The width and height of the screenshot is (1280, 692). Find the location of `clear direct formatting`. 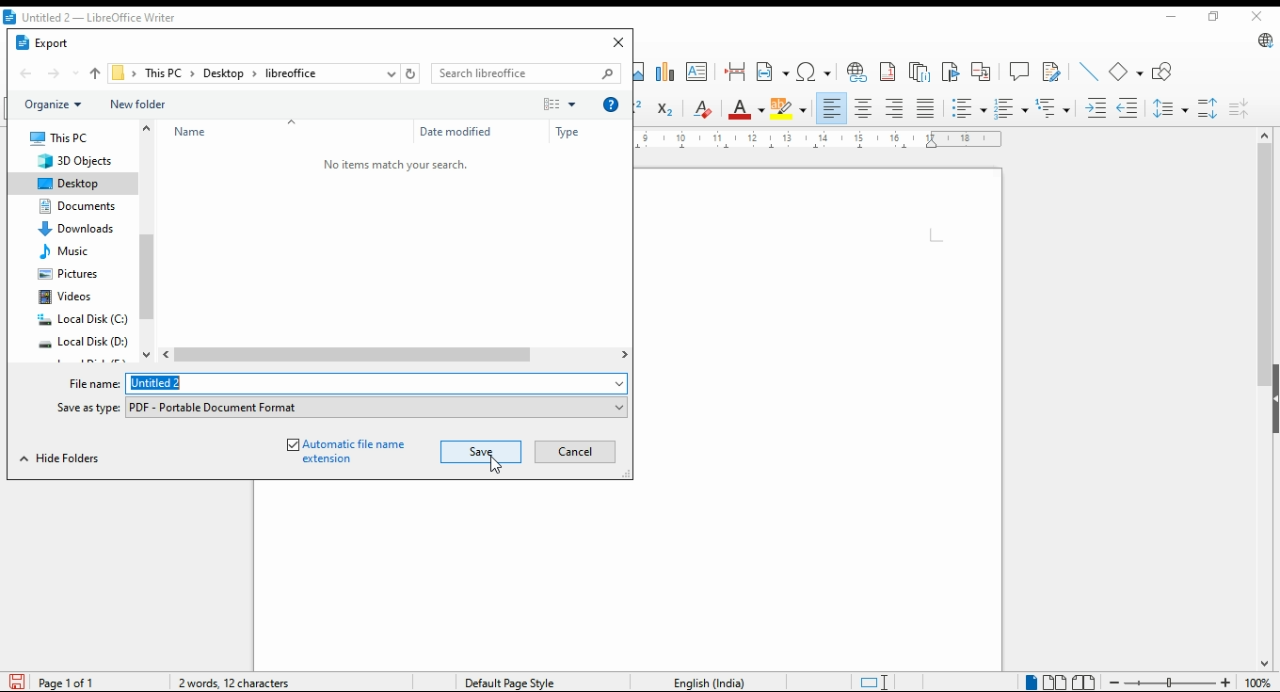

clear direct formatting is located at coordinates (702, 111).